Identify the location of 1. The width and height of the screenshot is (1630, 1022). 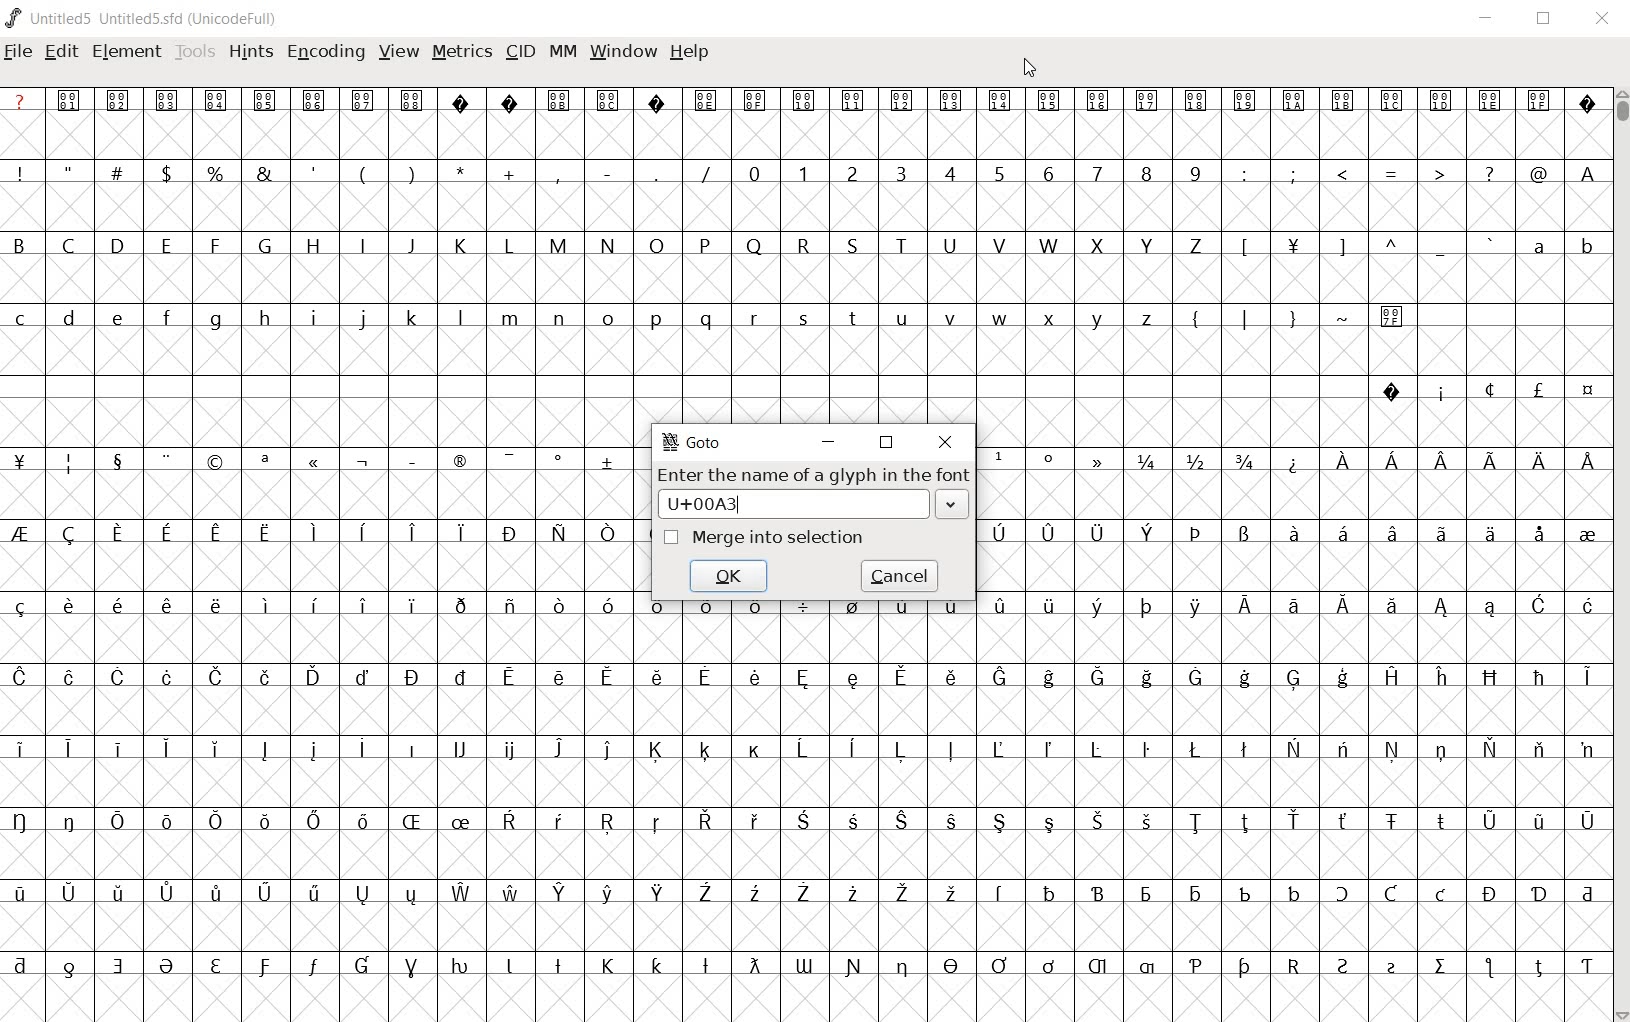
(802, 172).